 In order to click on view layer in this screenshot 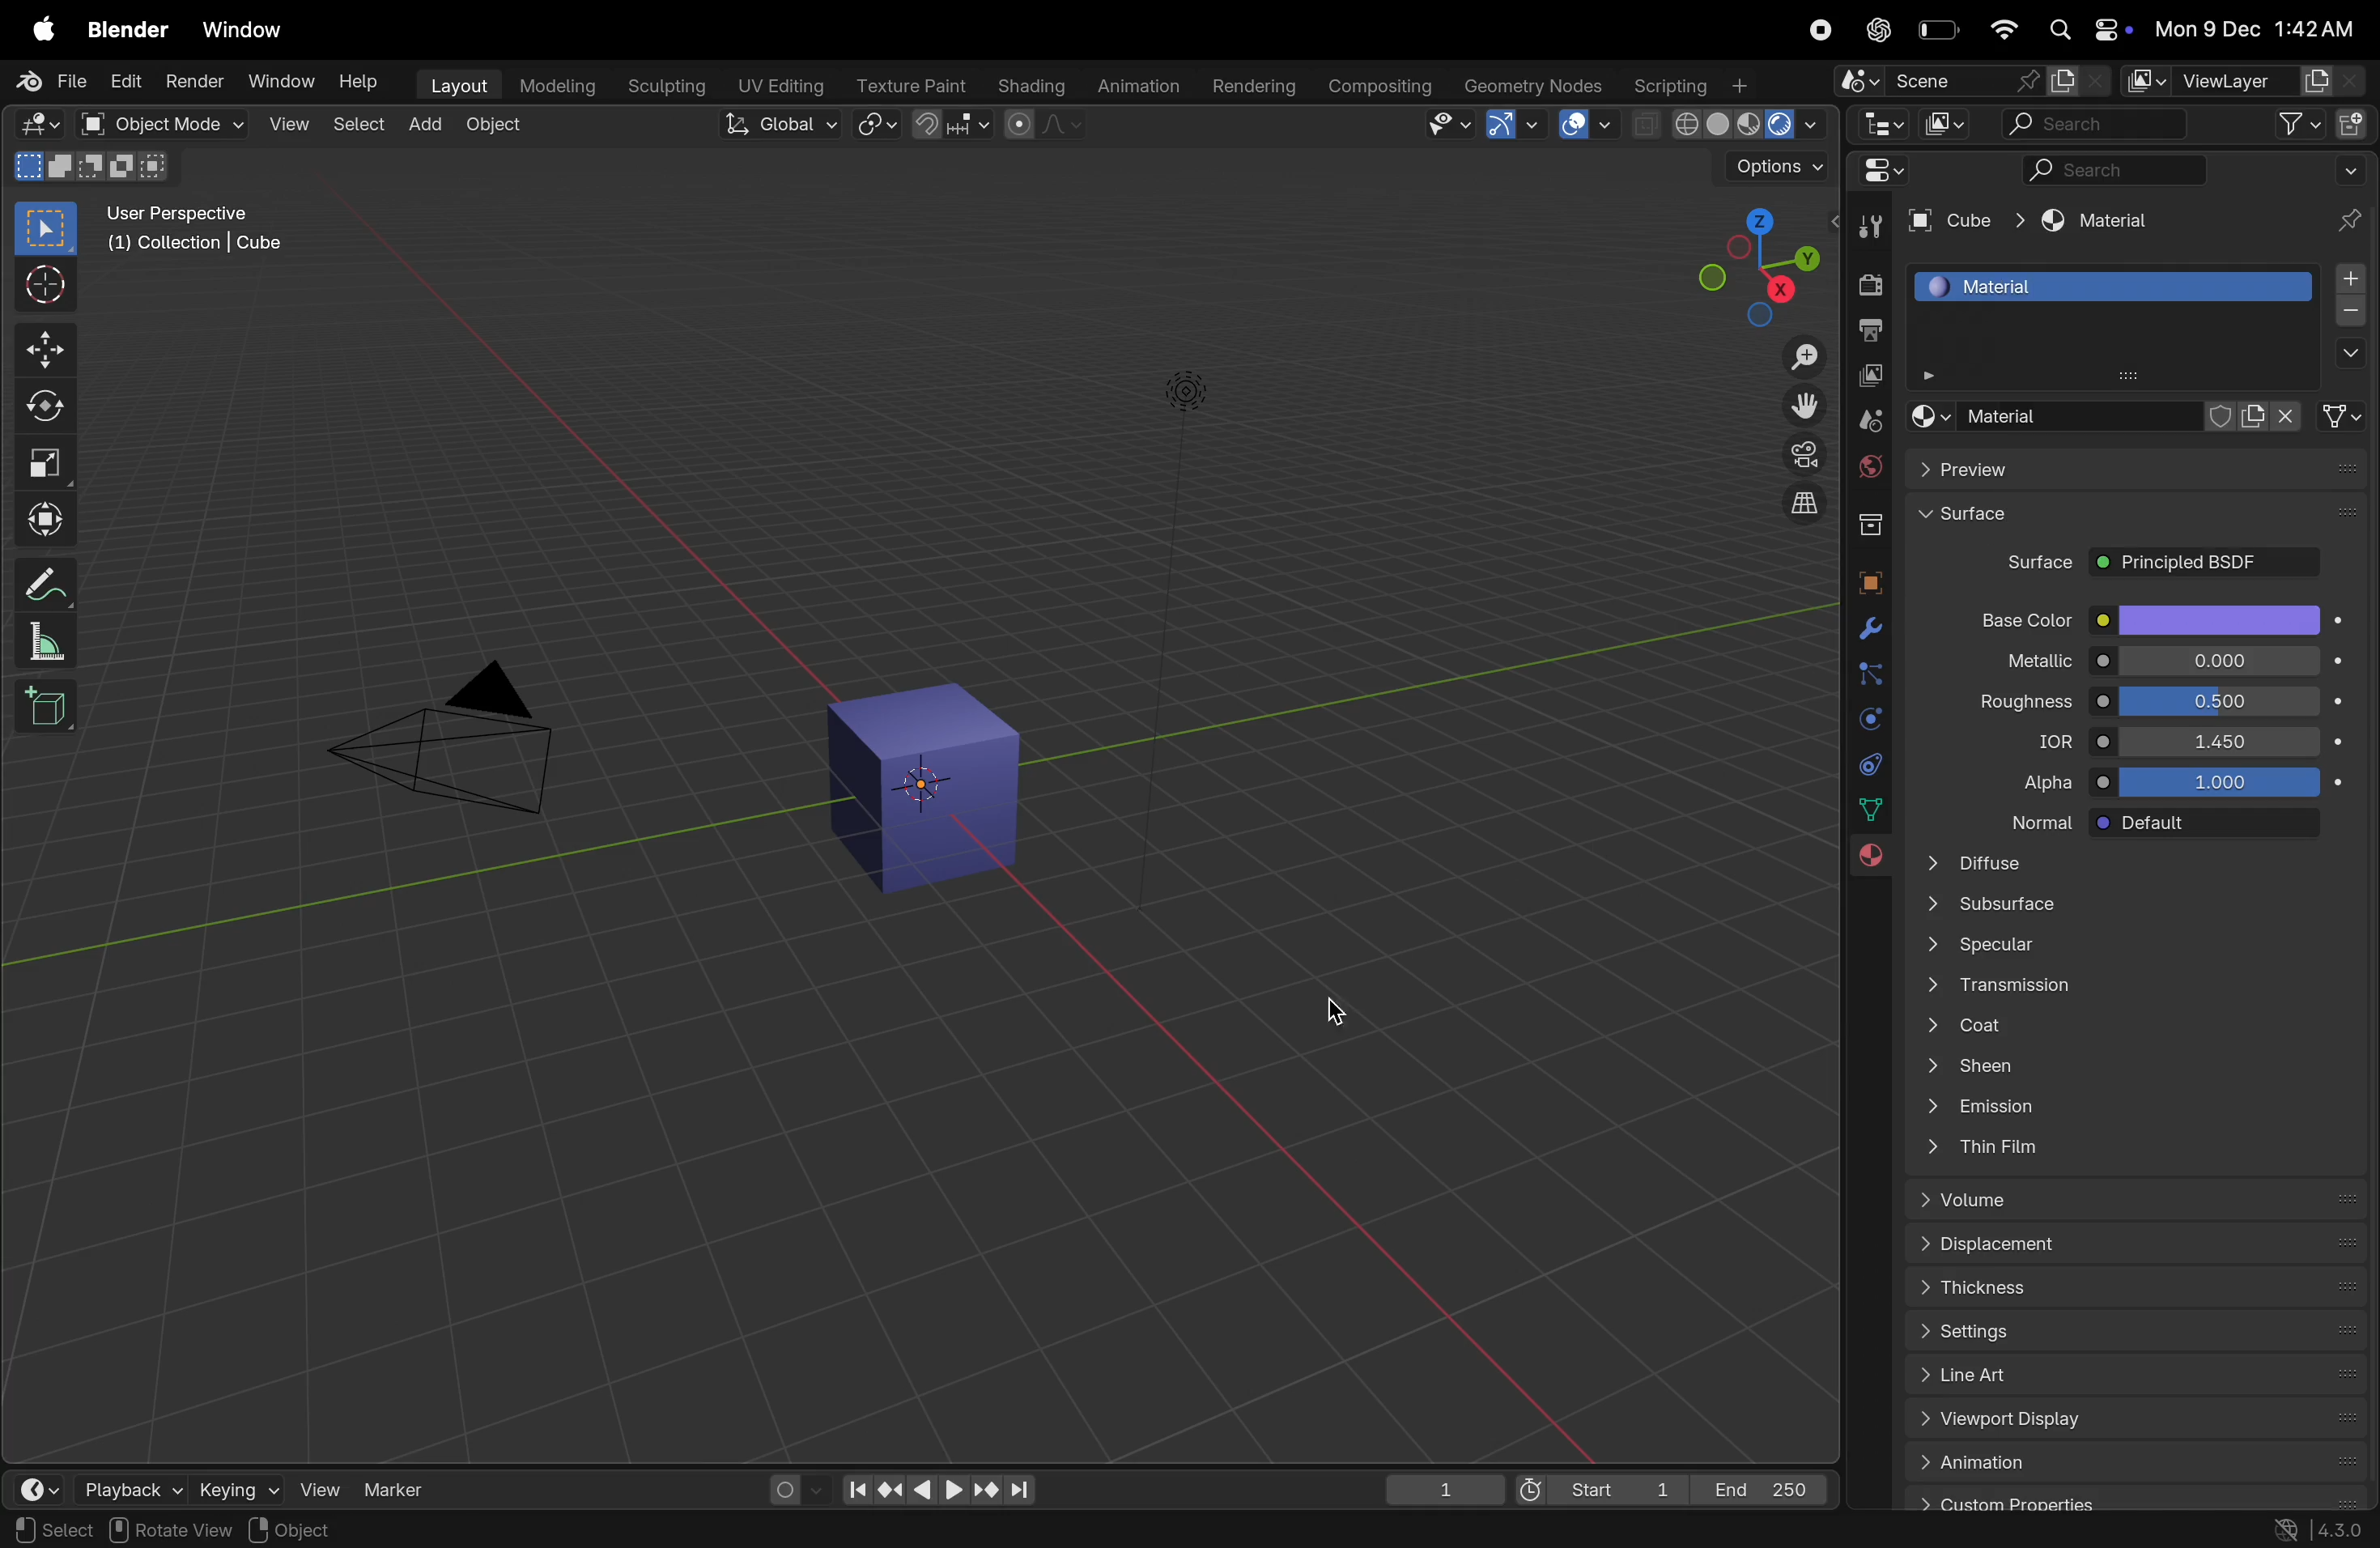, I will do `click(1866, 378)`.